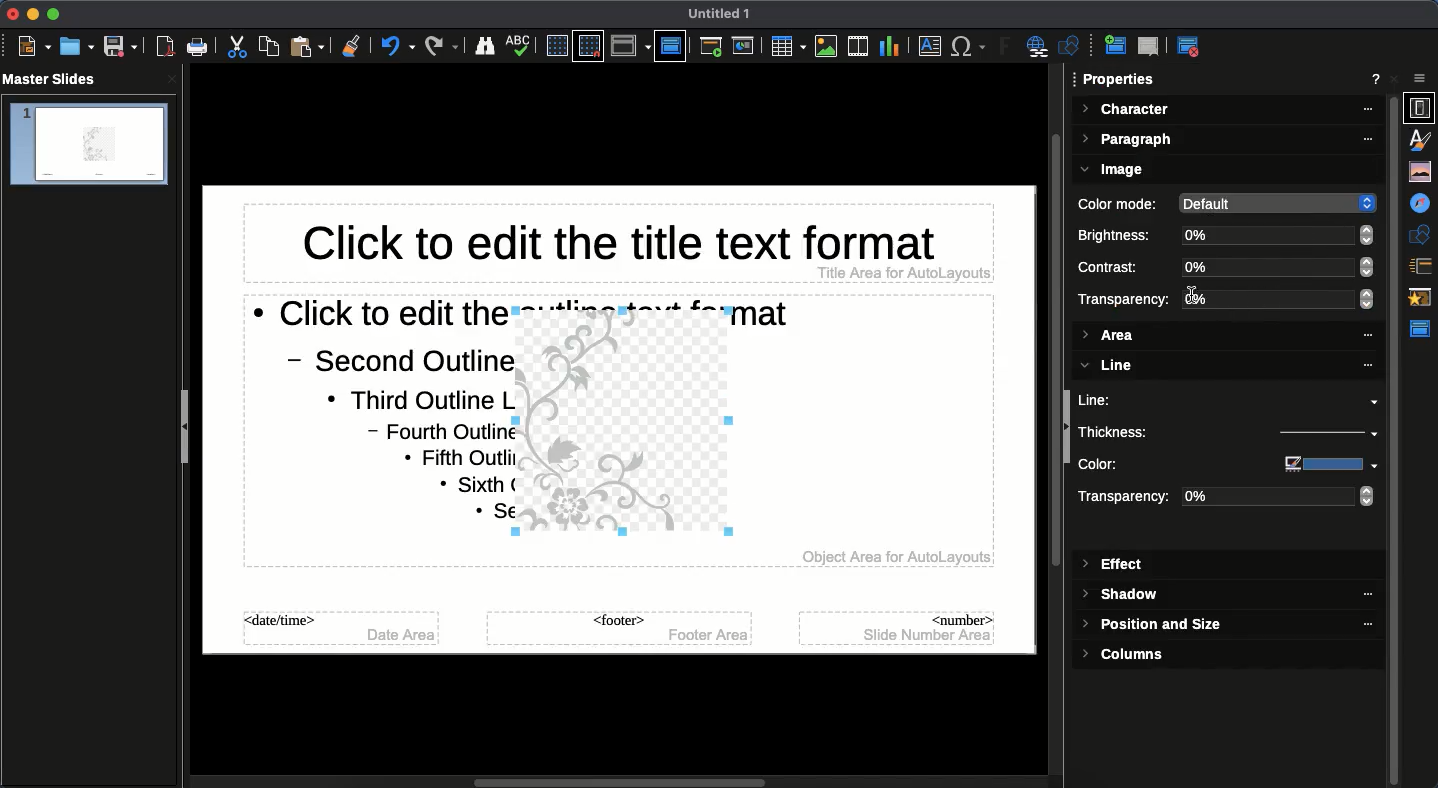 The width and height of the screenshot is (1438, 788). Describe the element at coordinates (1280, 498) in the screenshot. I see `0%` at that location.